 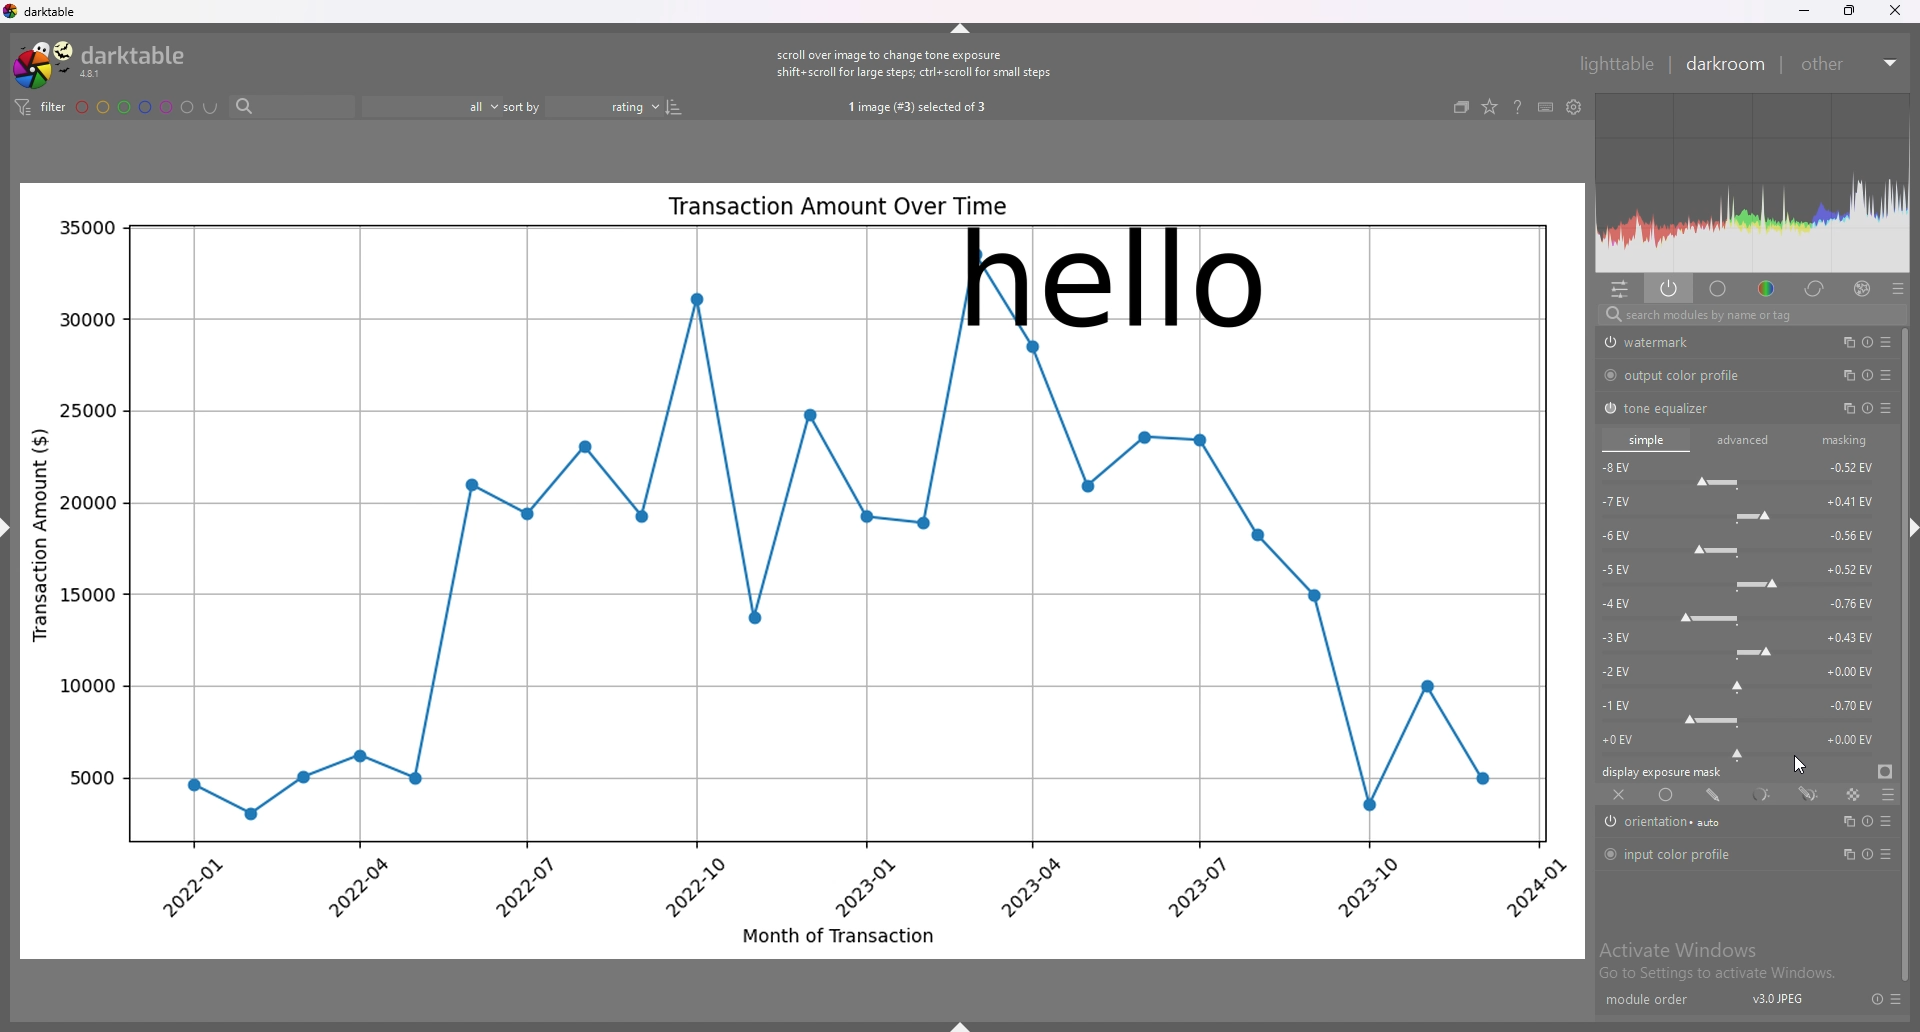 What do you see at coordinates (87, 409) in the screenshot?
I see `25000` at bounding box center [87, 409].